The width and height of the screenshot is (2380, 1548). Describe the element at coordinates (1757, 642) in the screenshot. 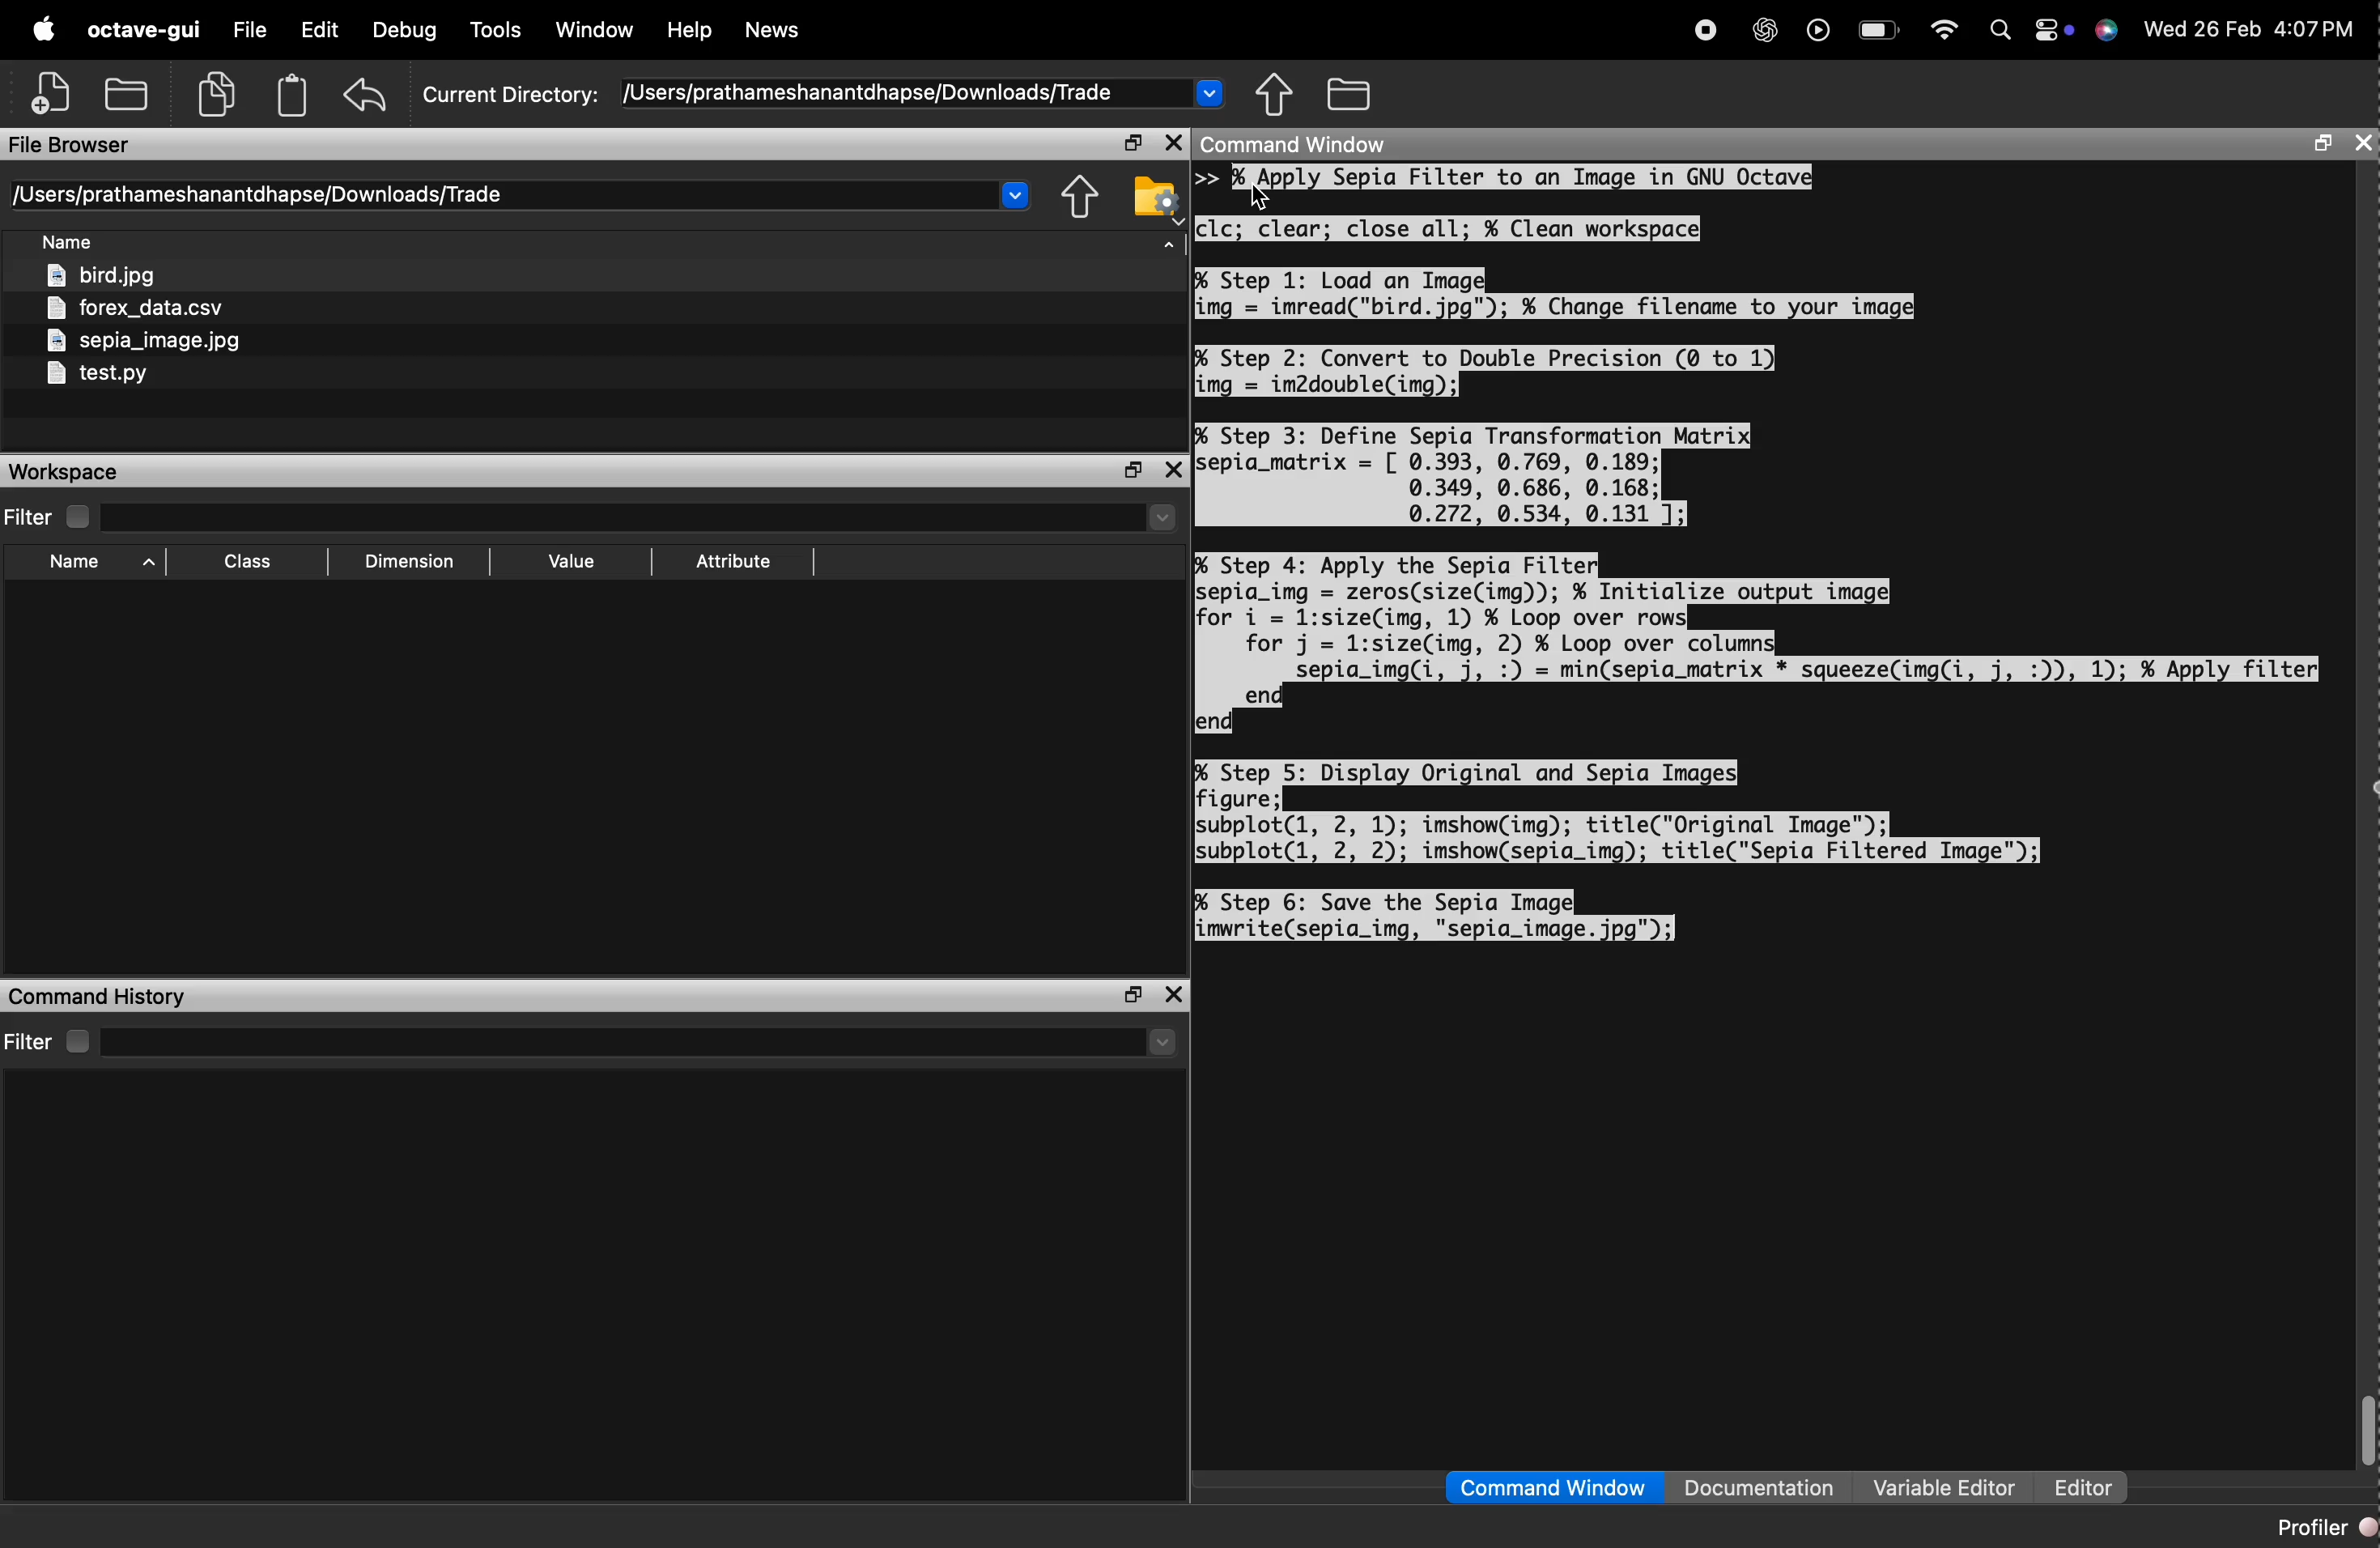

I see `% Step 4: Apply the Sepia Filte
sepia_img = zeros(size(img)); % Initialize output image
for i = 1:size(img, 1) % Loop over rows
for j = 1:size(img, 2) % Loop over column
sepia_img(i, j, :) = min(sepia_matrix * squeeze(img(i, j, :)), 1); % Apply filter
ena
end` at that location.